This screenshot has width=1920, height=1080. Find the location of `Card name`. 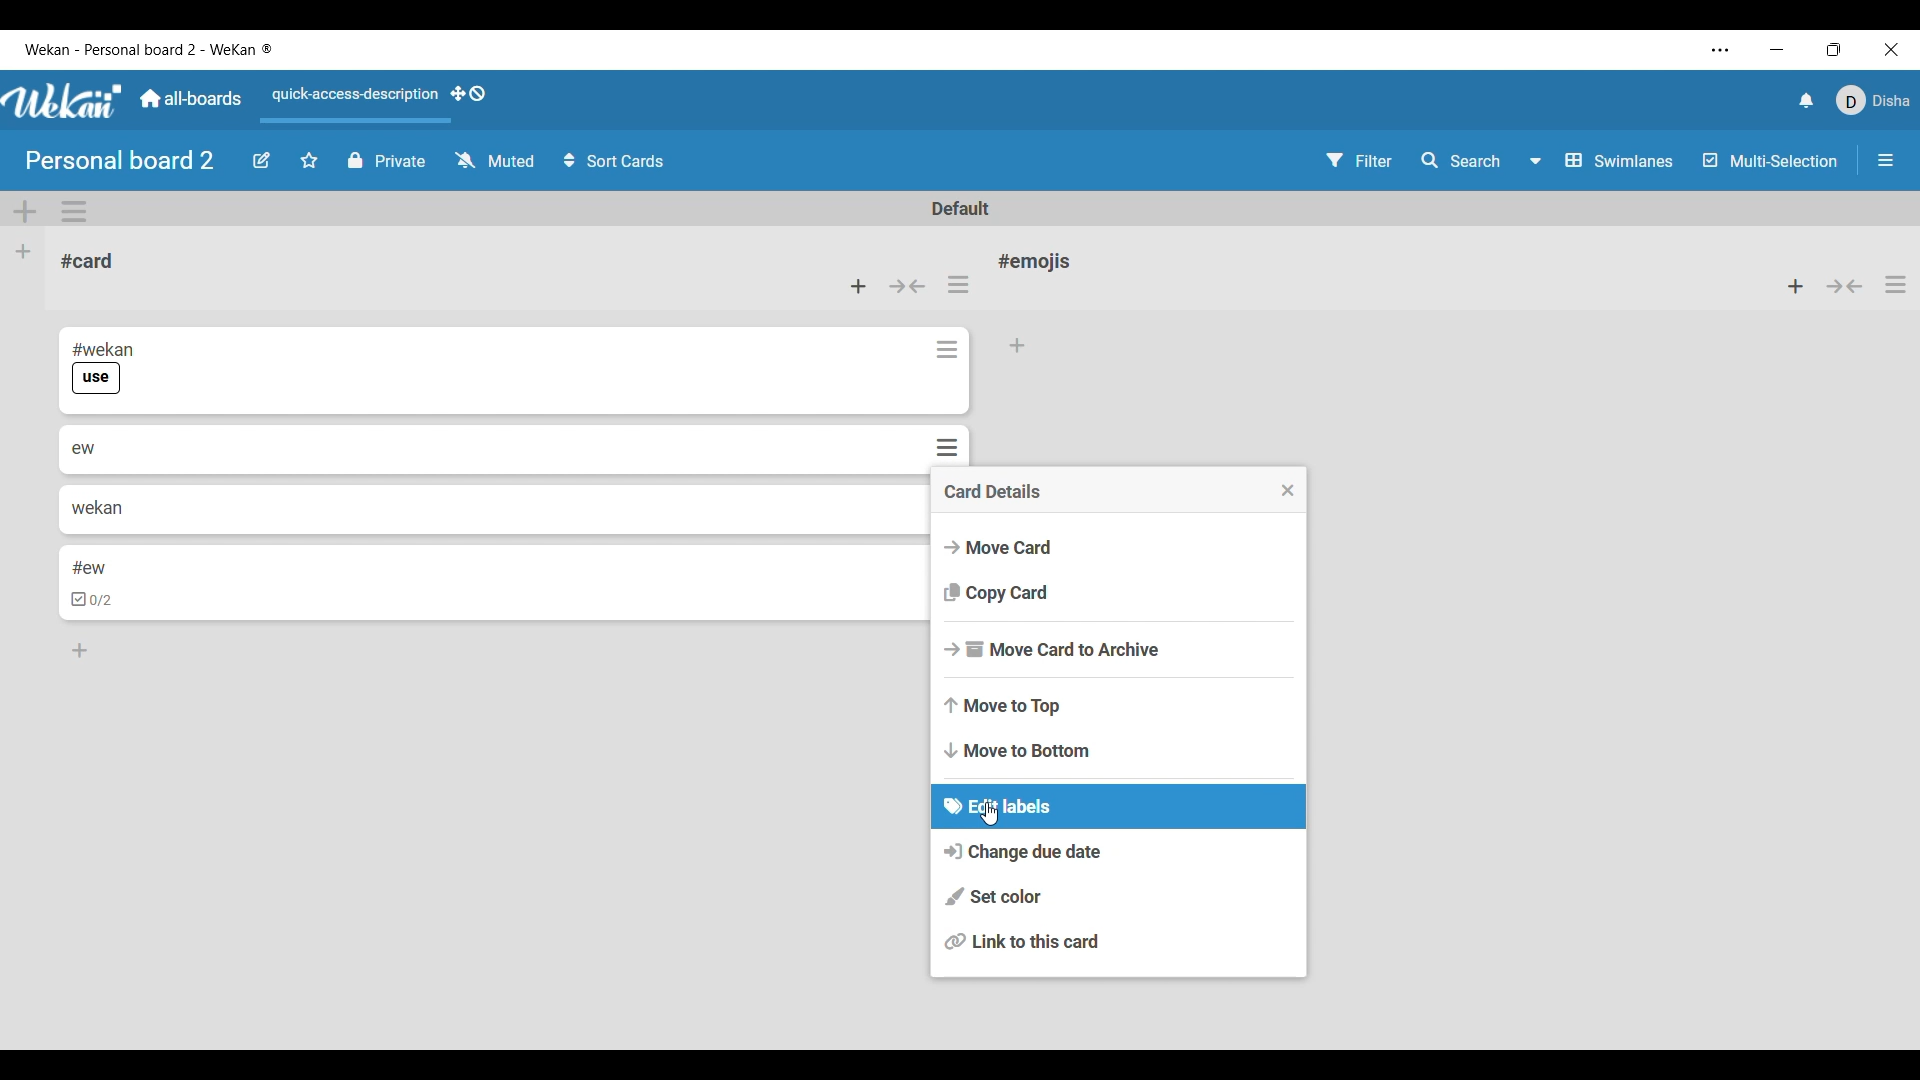

Card name is located at coordinates (1039, 261).